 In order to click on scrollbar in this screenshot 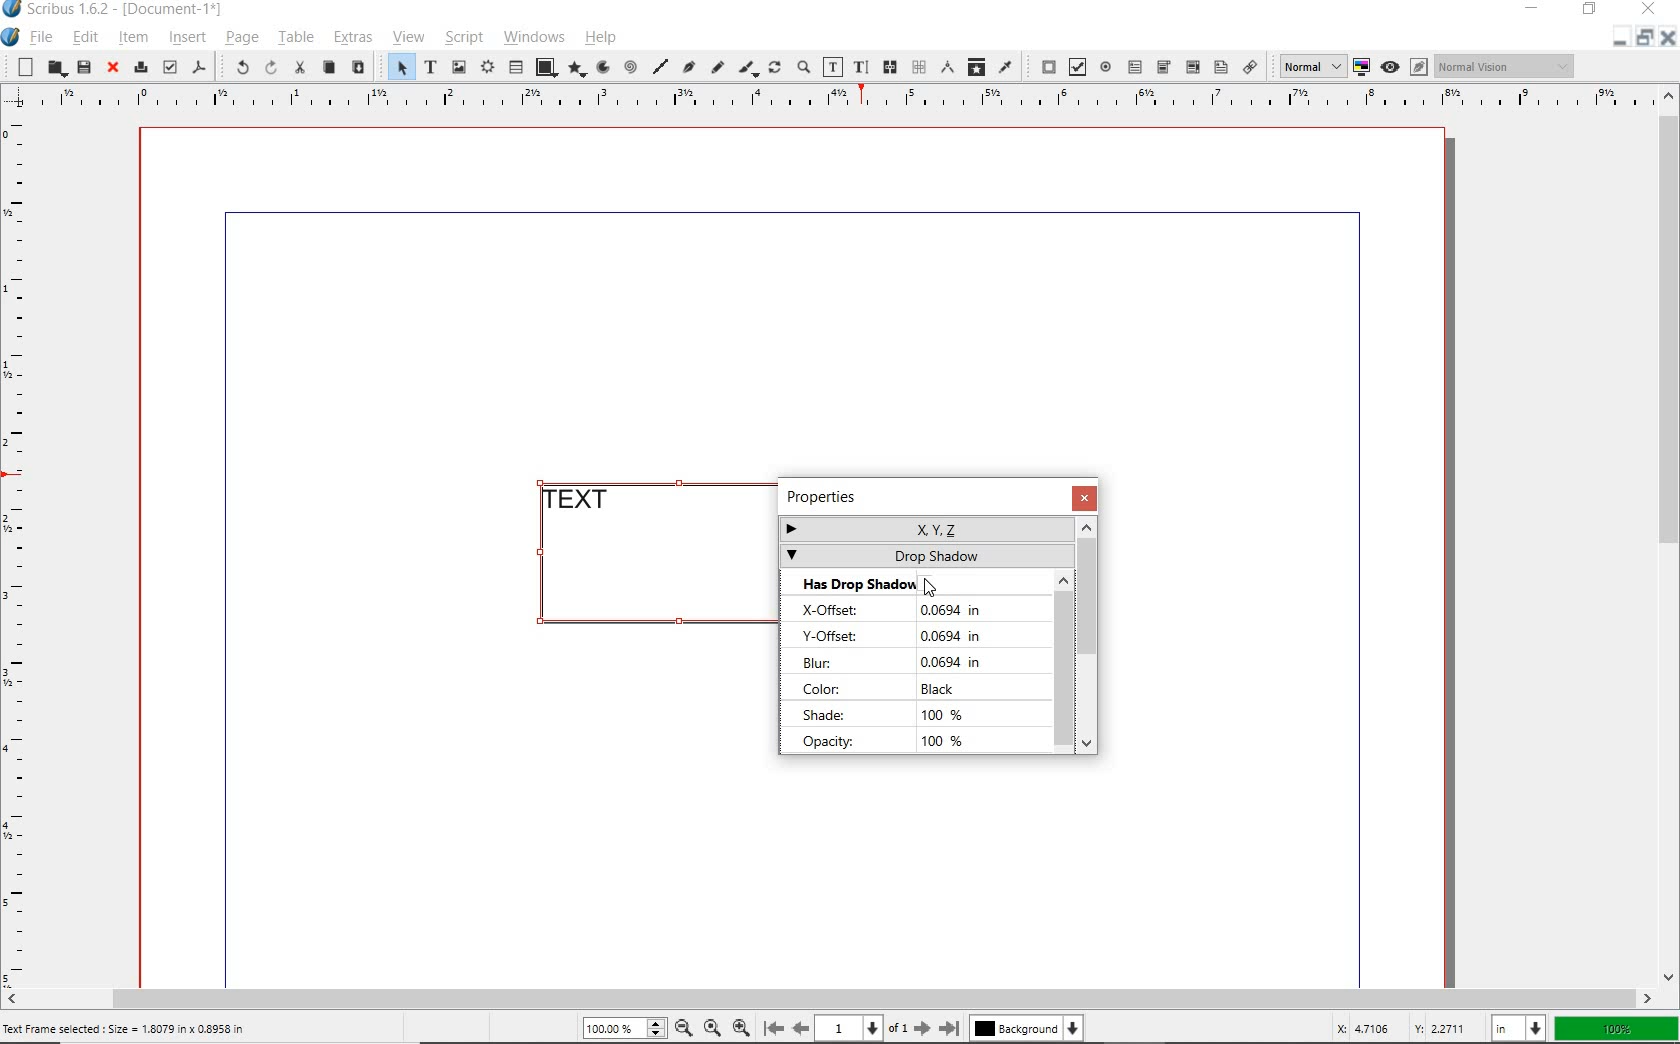, I will do `click(1670, 535)`.